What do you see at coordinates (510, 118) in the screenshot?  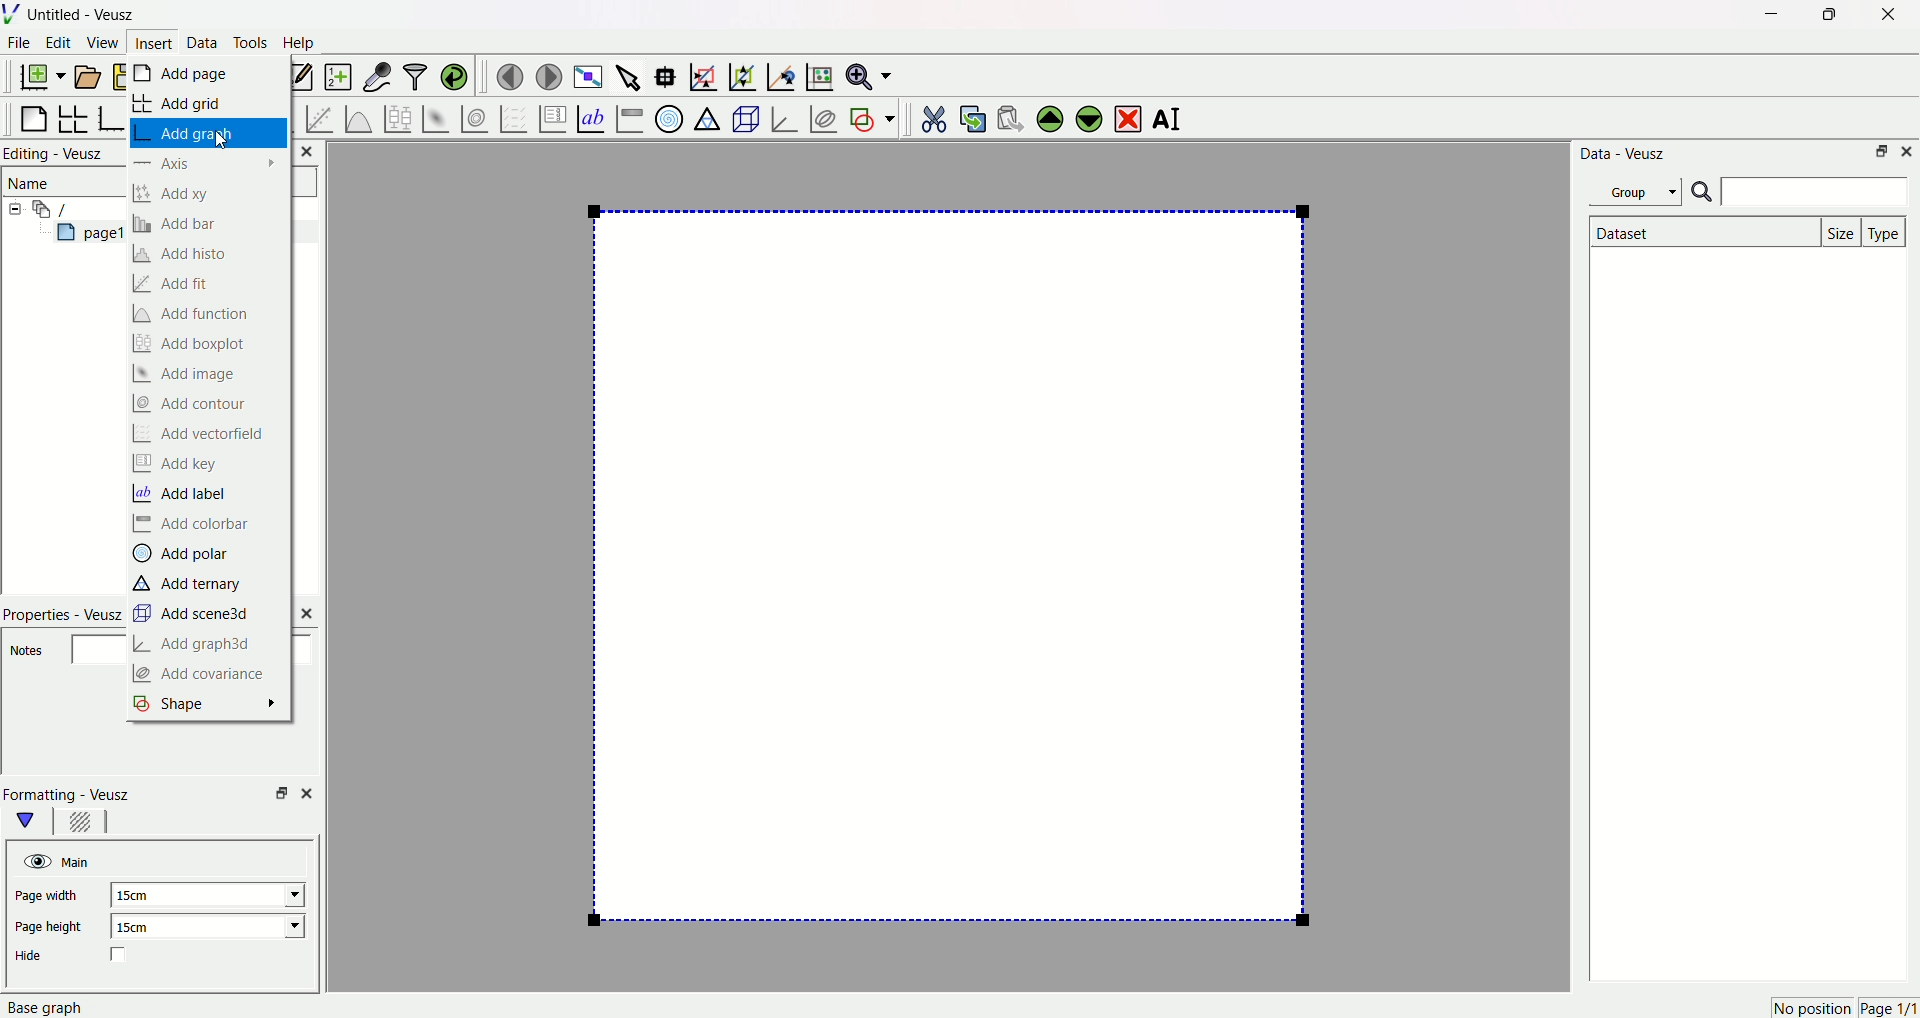 I see `plot a vector field` at bounding box center [510, 118].